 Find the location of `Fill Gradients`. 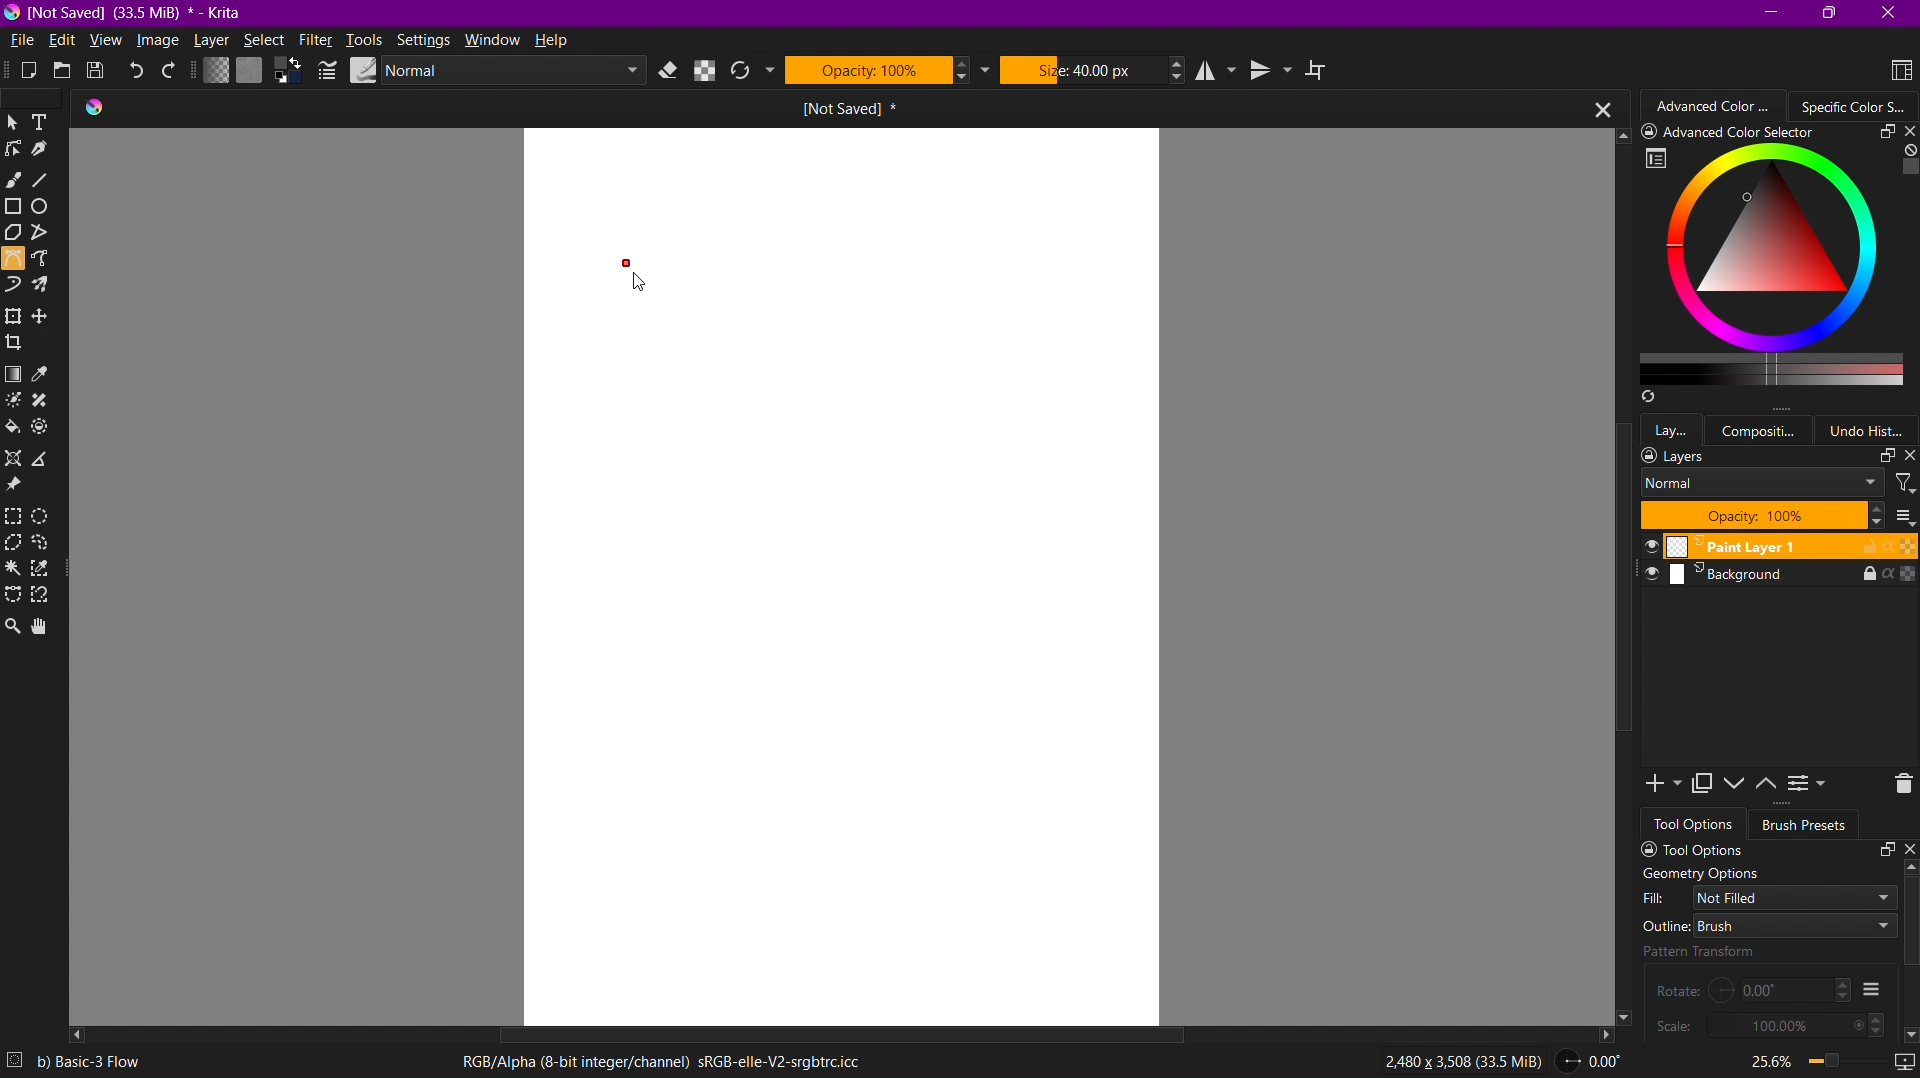

Fill Gradients is located at coordinates (213, 72).